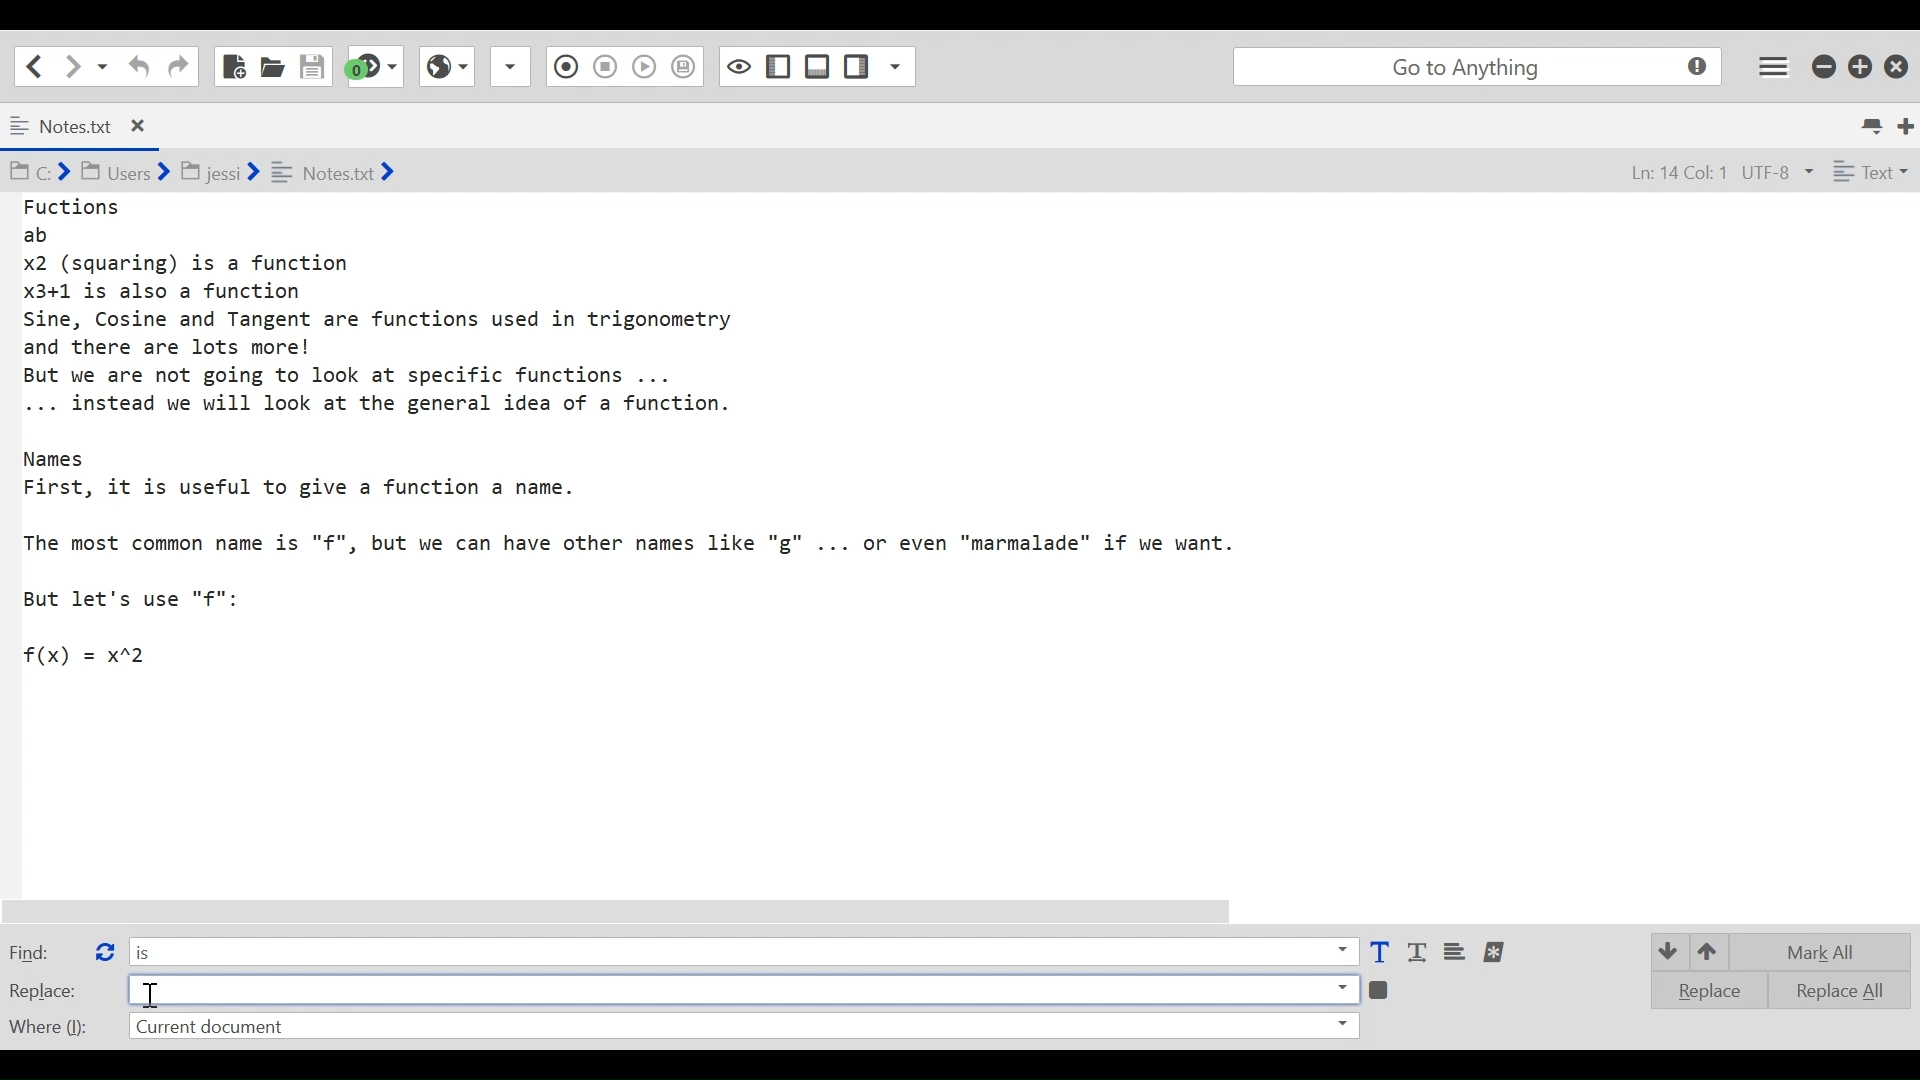  What do you see at coordinates (272, 66) in the screenshot?
I see `Open File` at bounding box center [272, 66].